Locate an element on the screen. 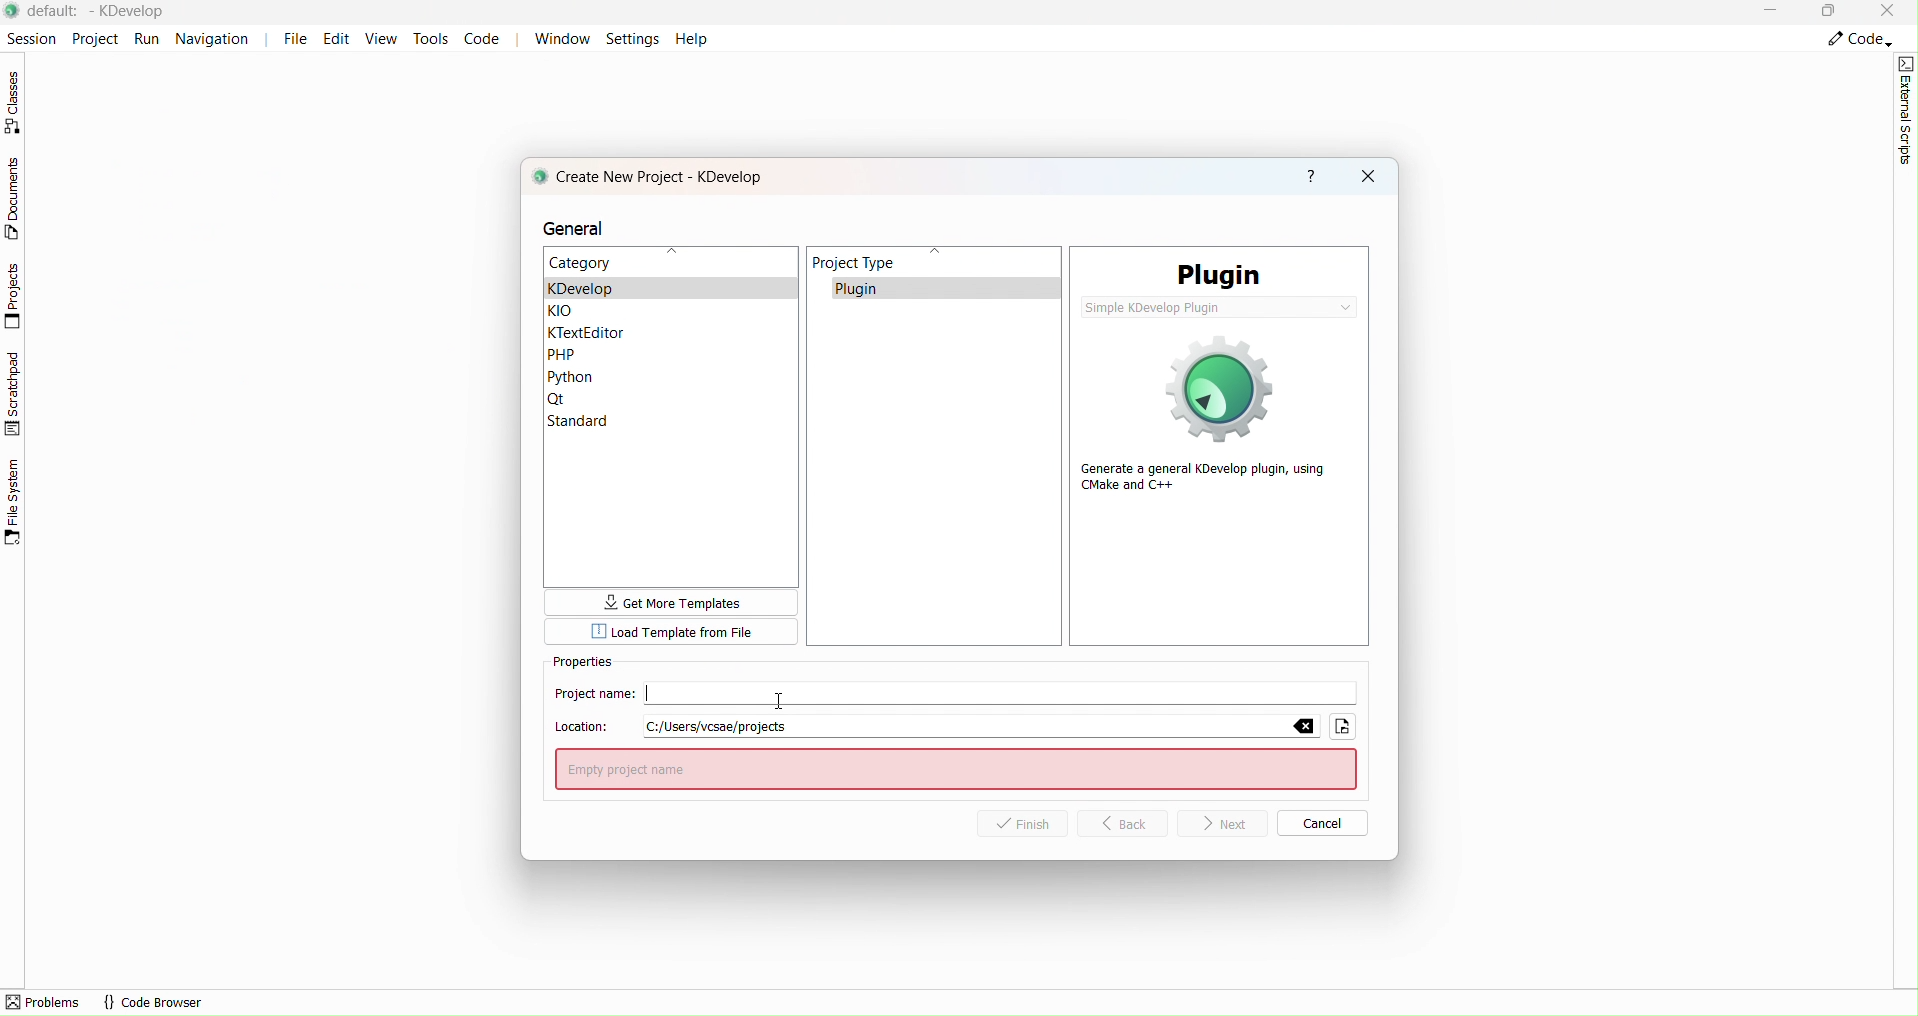 This screenshot has width=1918, height=1016. Classes is located at coordinates (19, 102).